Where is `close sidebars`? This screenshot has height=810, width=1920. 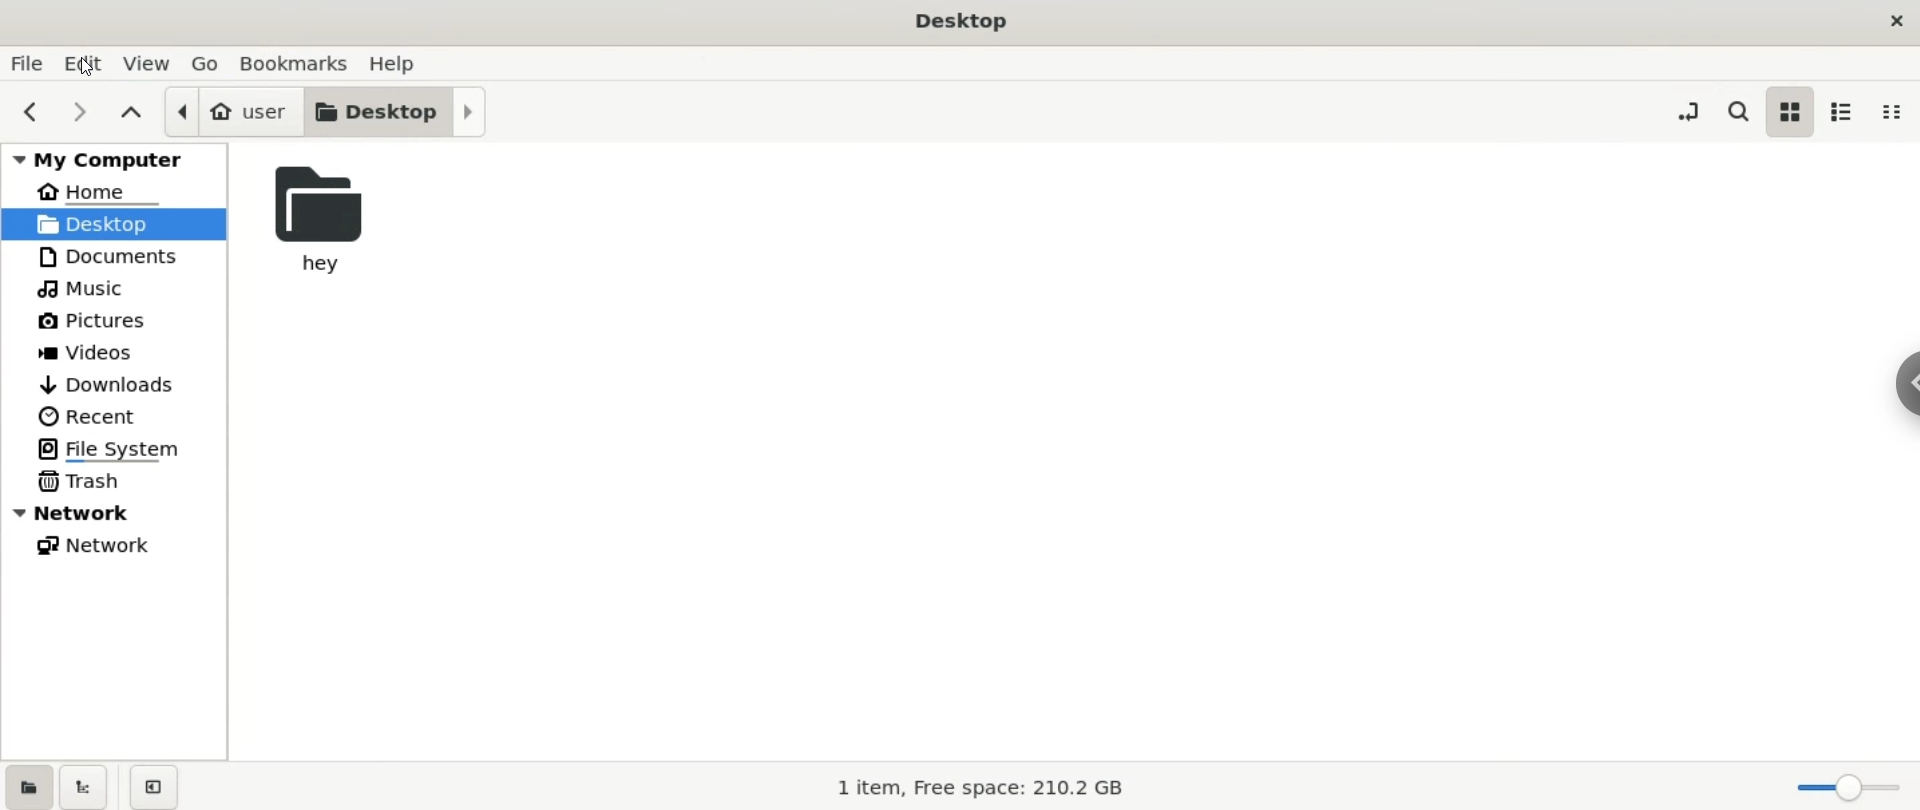 close sidebars is located at coordinates (151, 786).